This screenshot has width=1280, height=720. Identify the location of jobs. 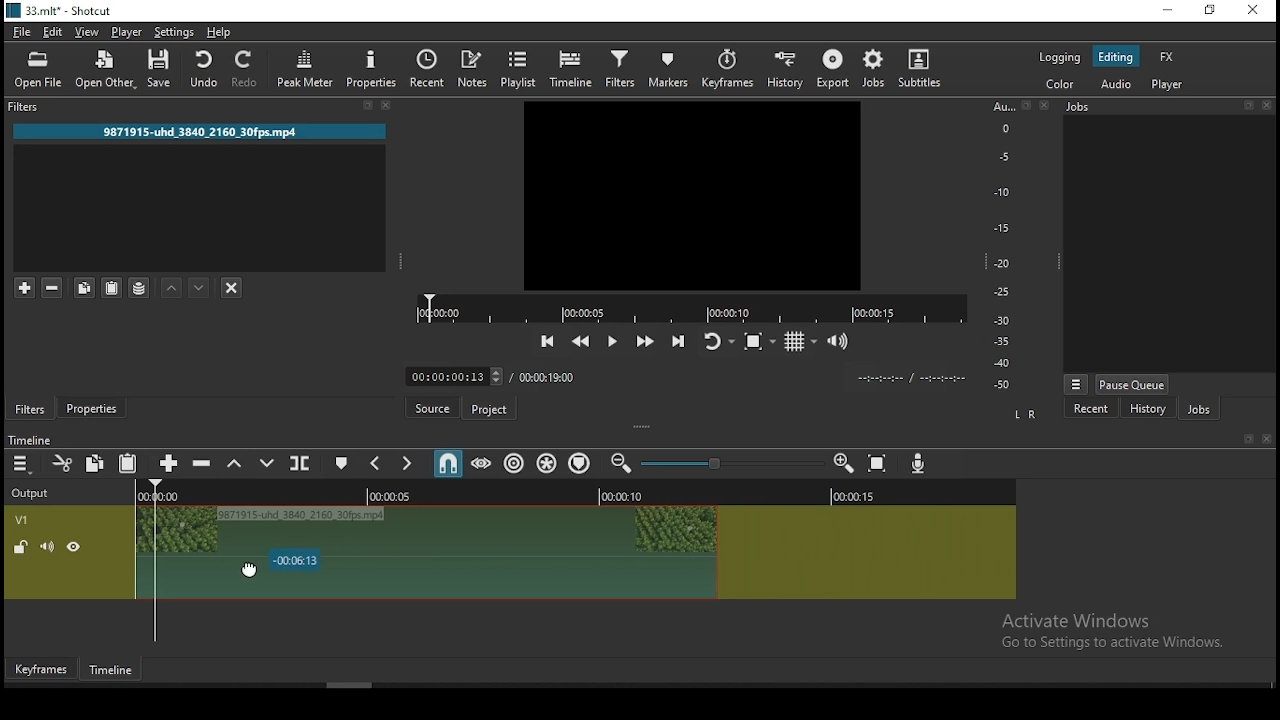
(877, 68).